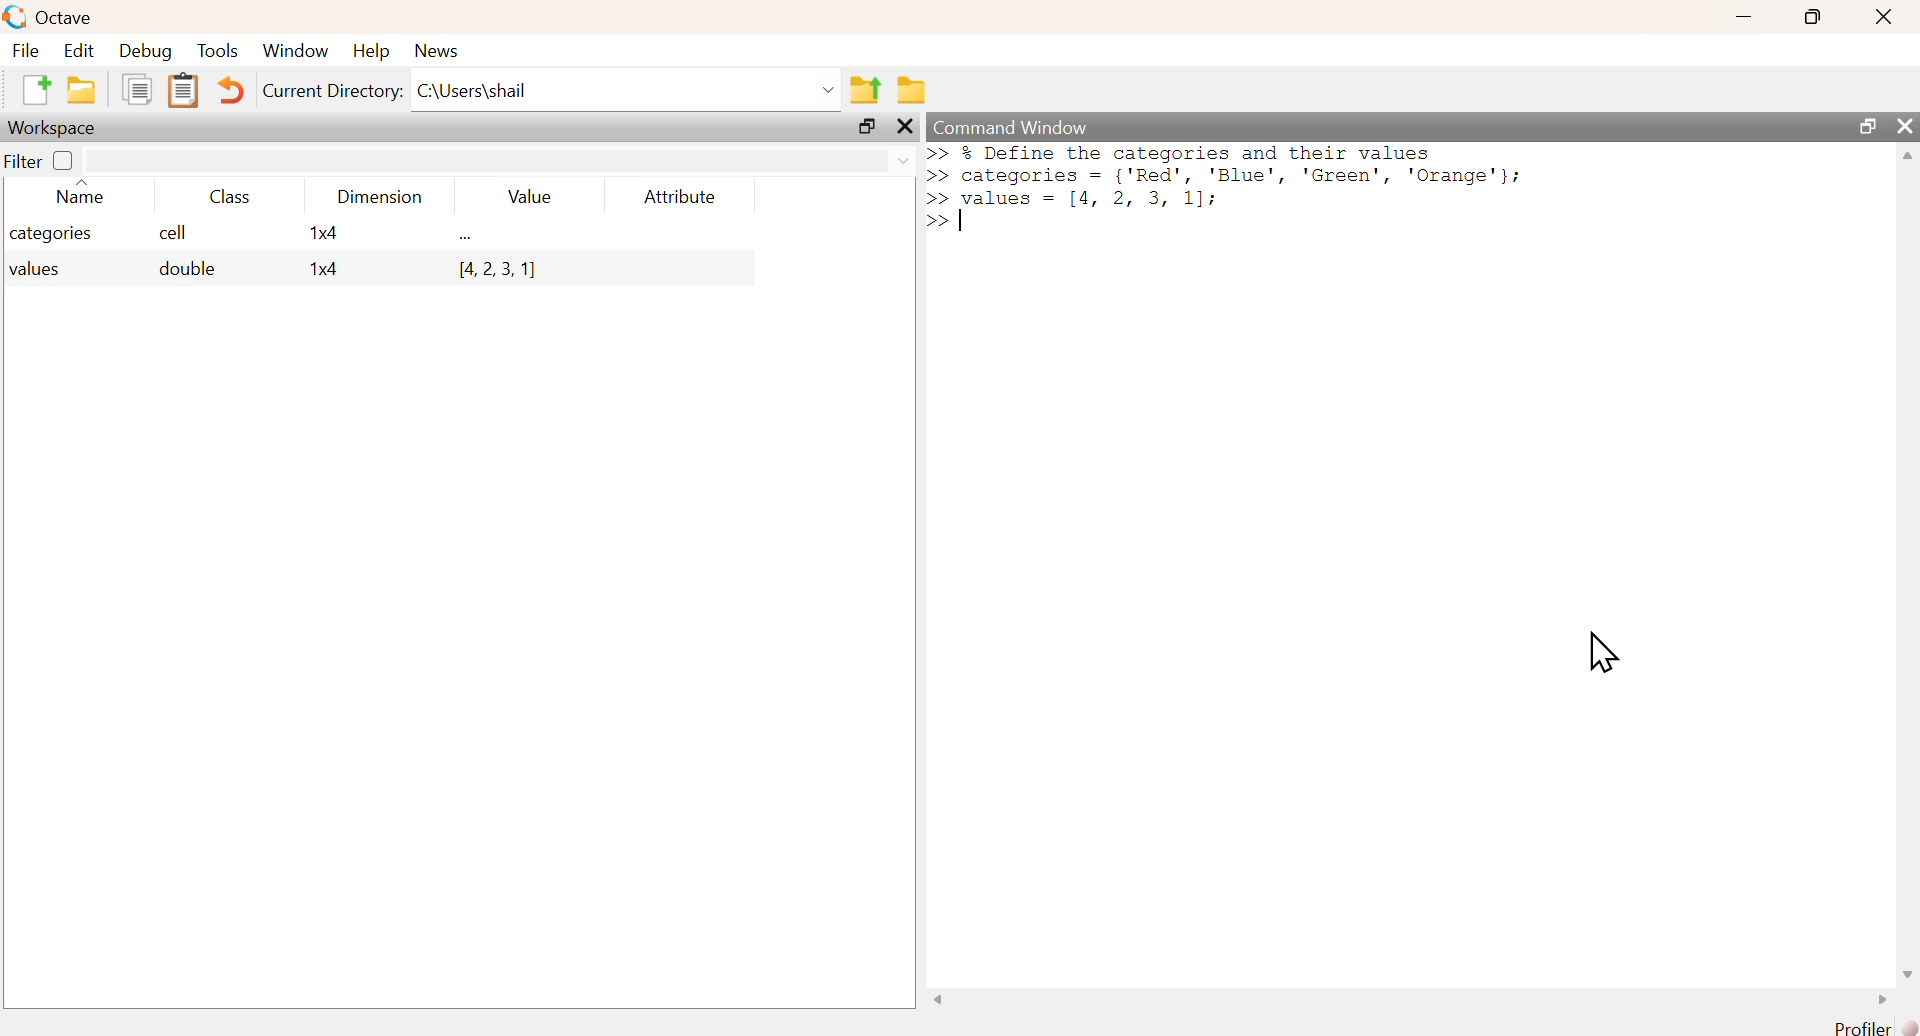  I want to click on dropdown, so click(827, 90).